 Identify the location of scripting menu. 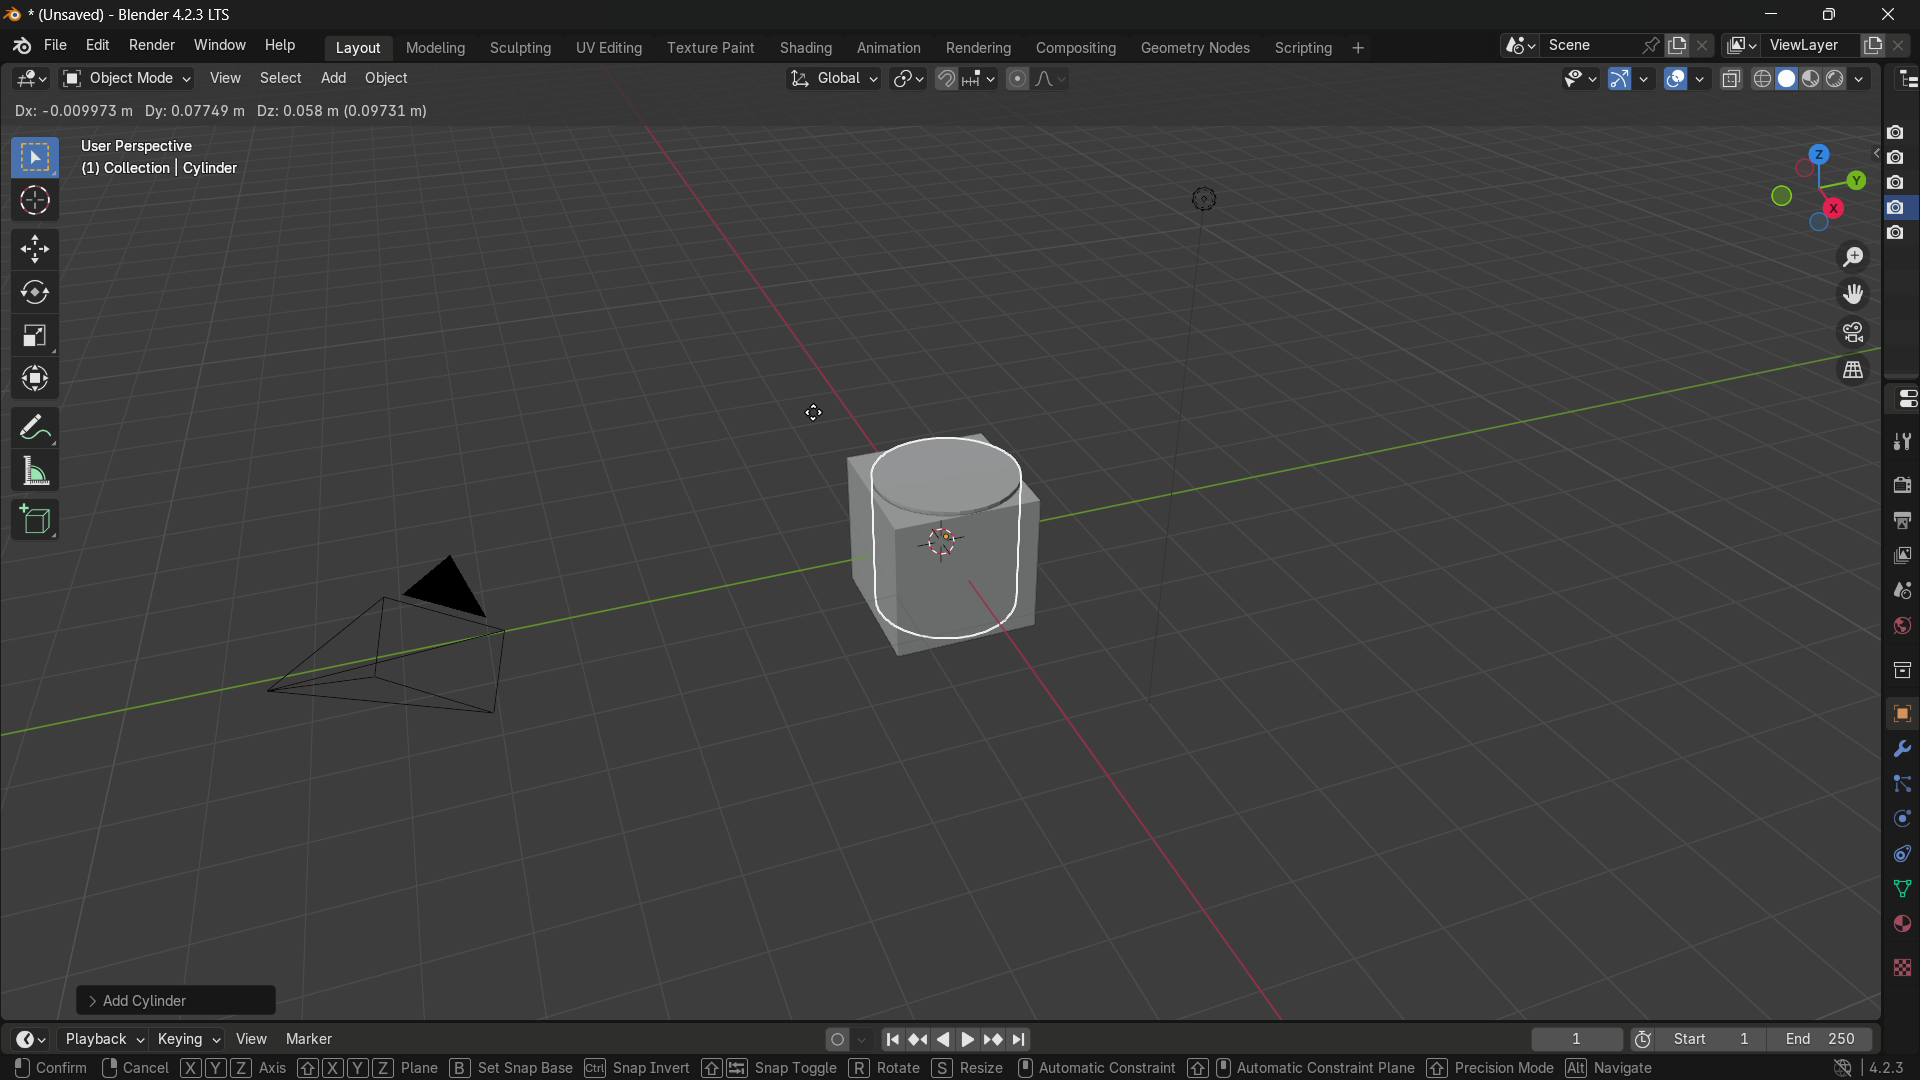
(1302, 49).